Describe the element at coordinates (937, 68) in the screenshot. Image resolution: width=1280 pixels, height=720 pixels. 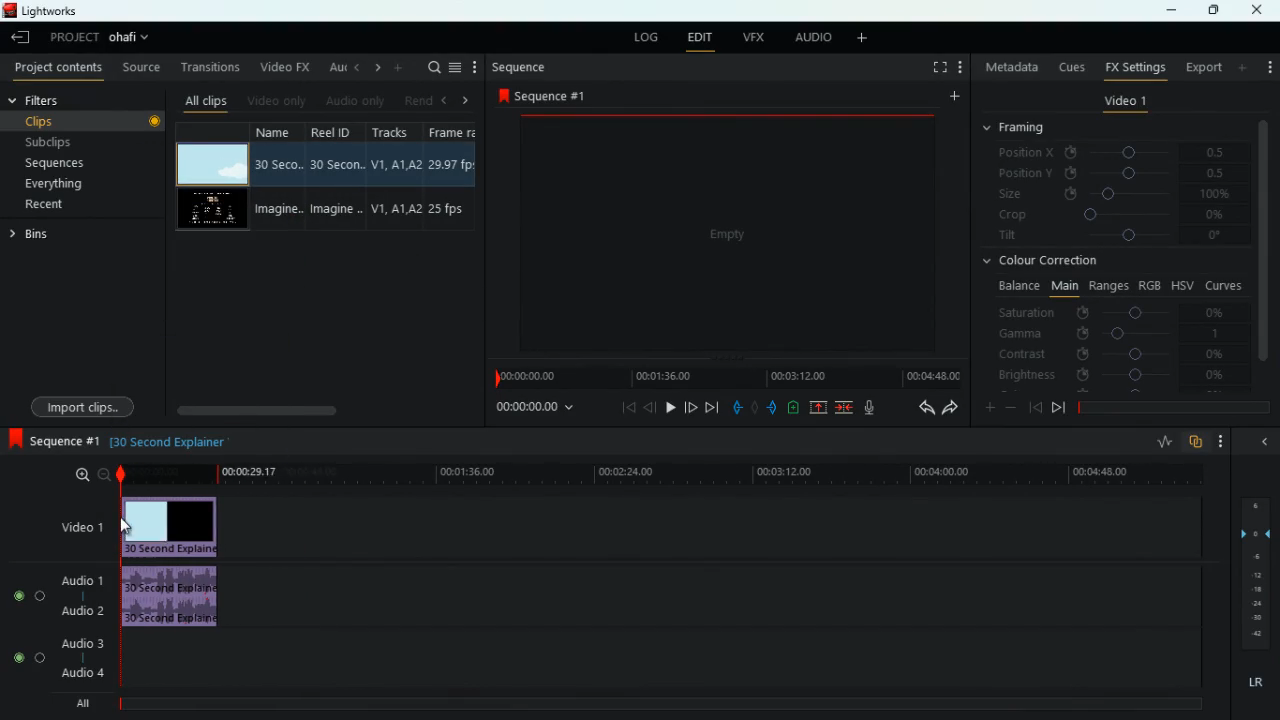
I see `full screen` at that location.